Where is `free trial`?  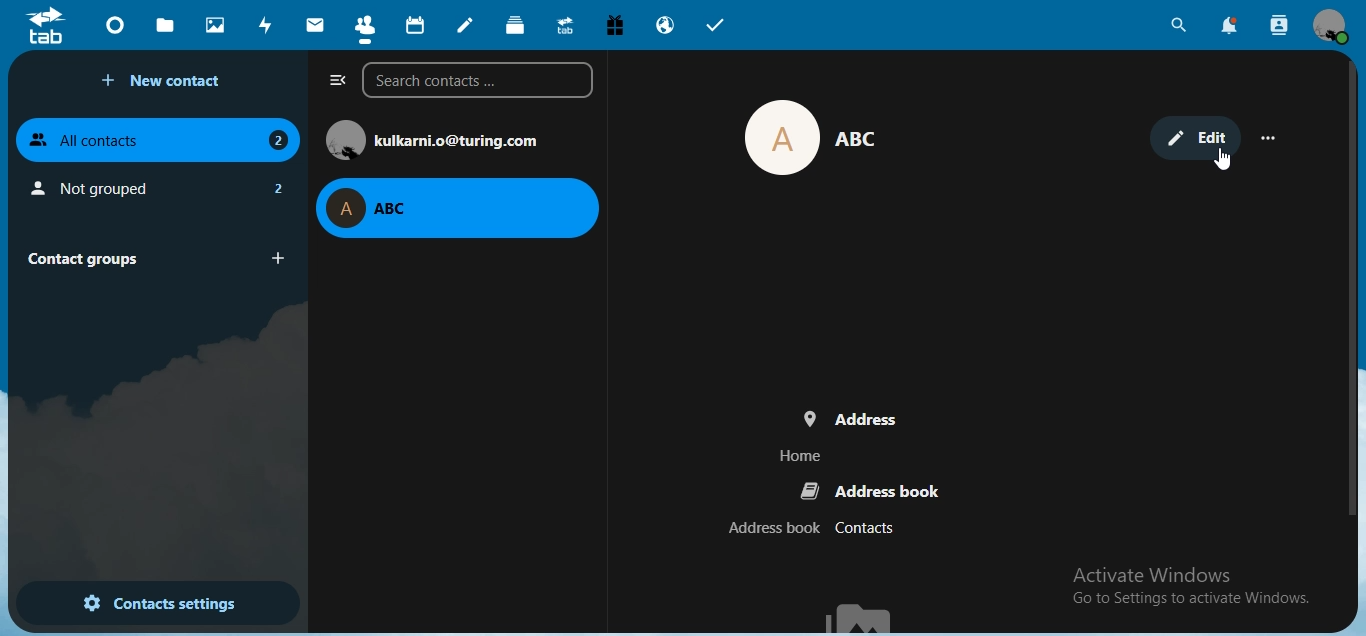 free trial is located at coordinates (610, 24).